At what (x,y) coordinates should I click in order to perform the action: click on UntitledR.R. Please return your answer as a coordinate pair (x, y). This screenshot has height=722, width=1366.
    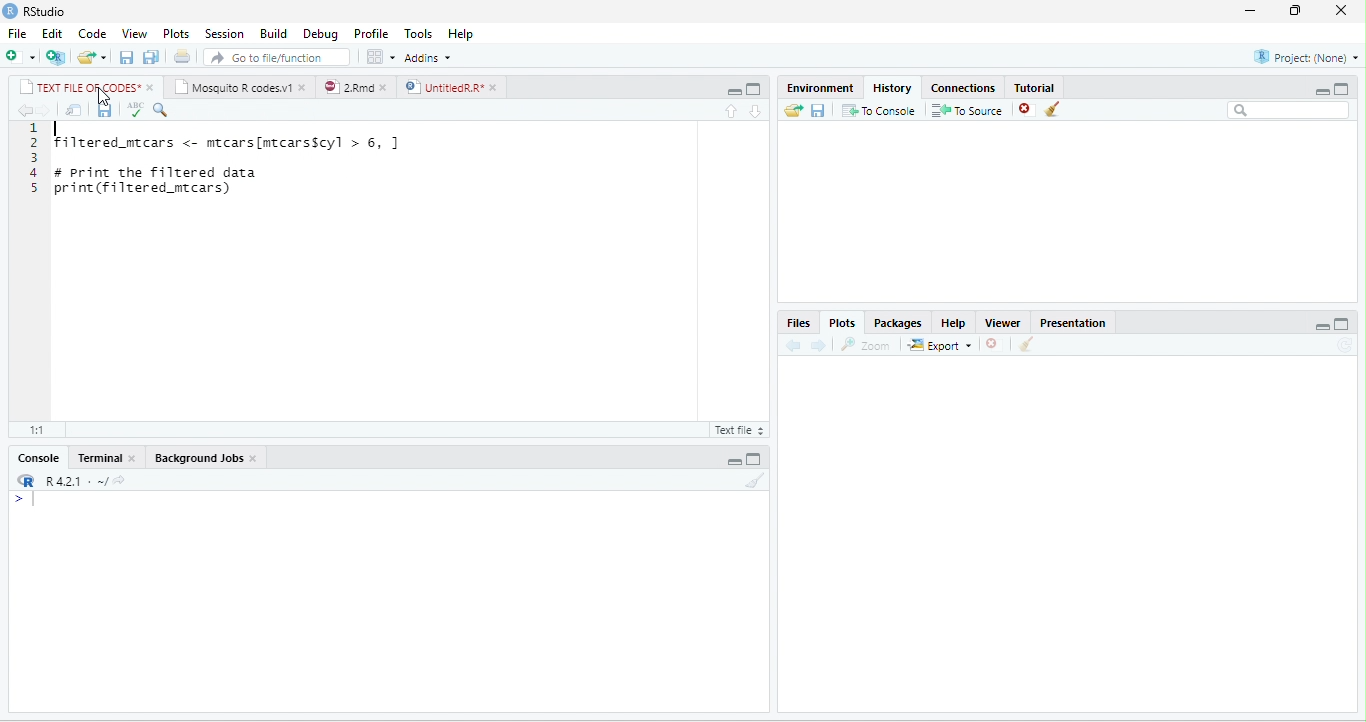
    Looking at the image, I should click on (441, 87).